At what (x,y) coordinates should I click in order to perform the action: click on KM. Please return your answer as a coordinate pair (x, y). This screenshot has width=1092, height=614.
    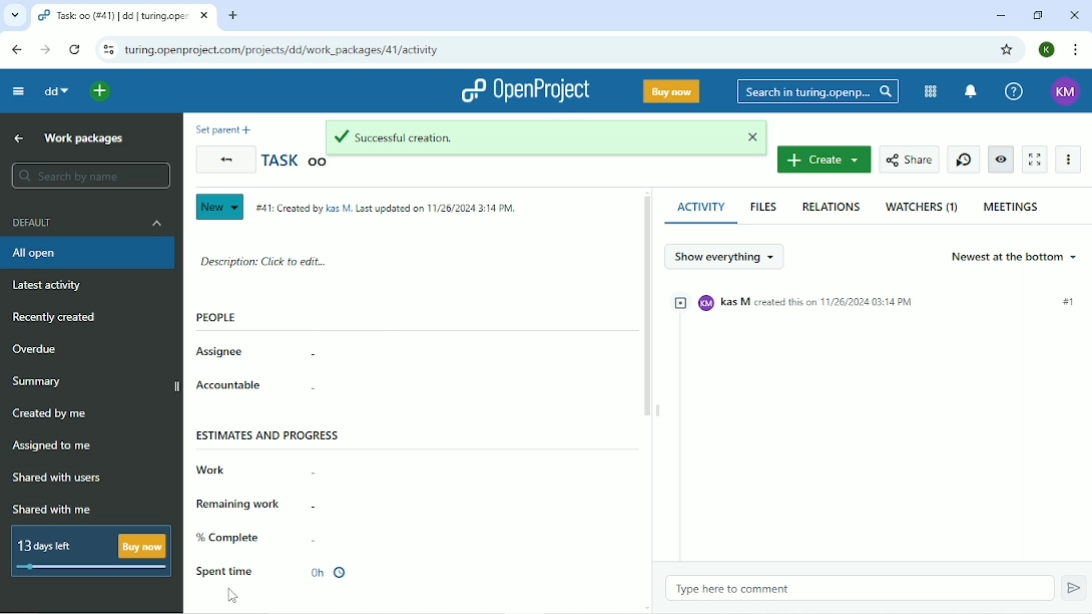
    Looking at the image, I should click on (1067, 91).